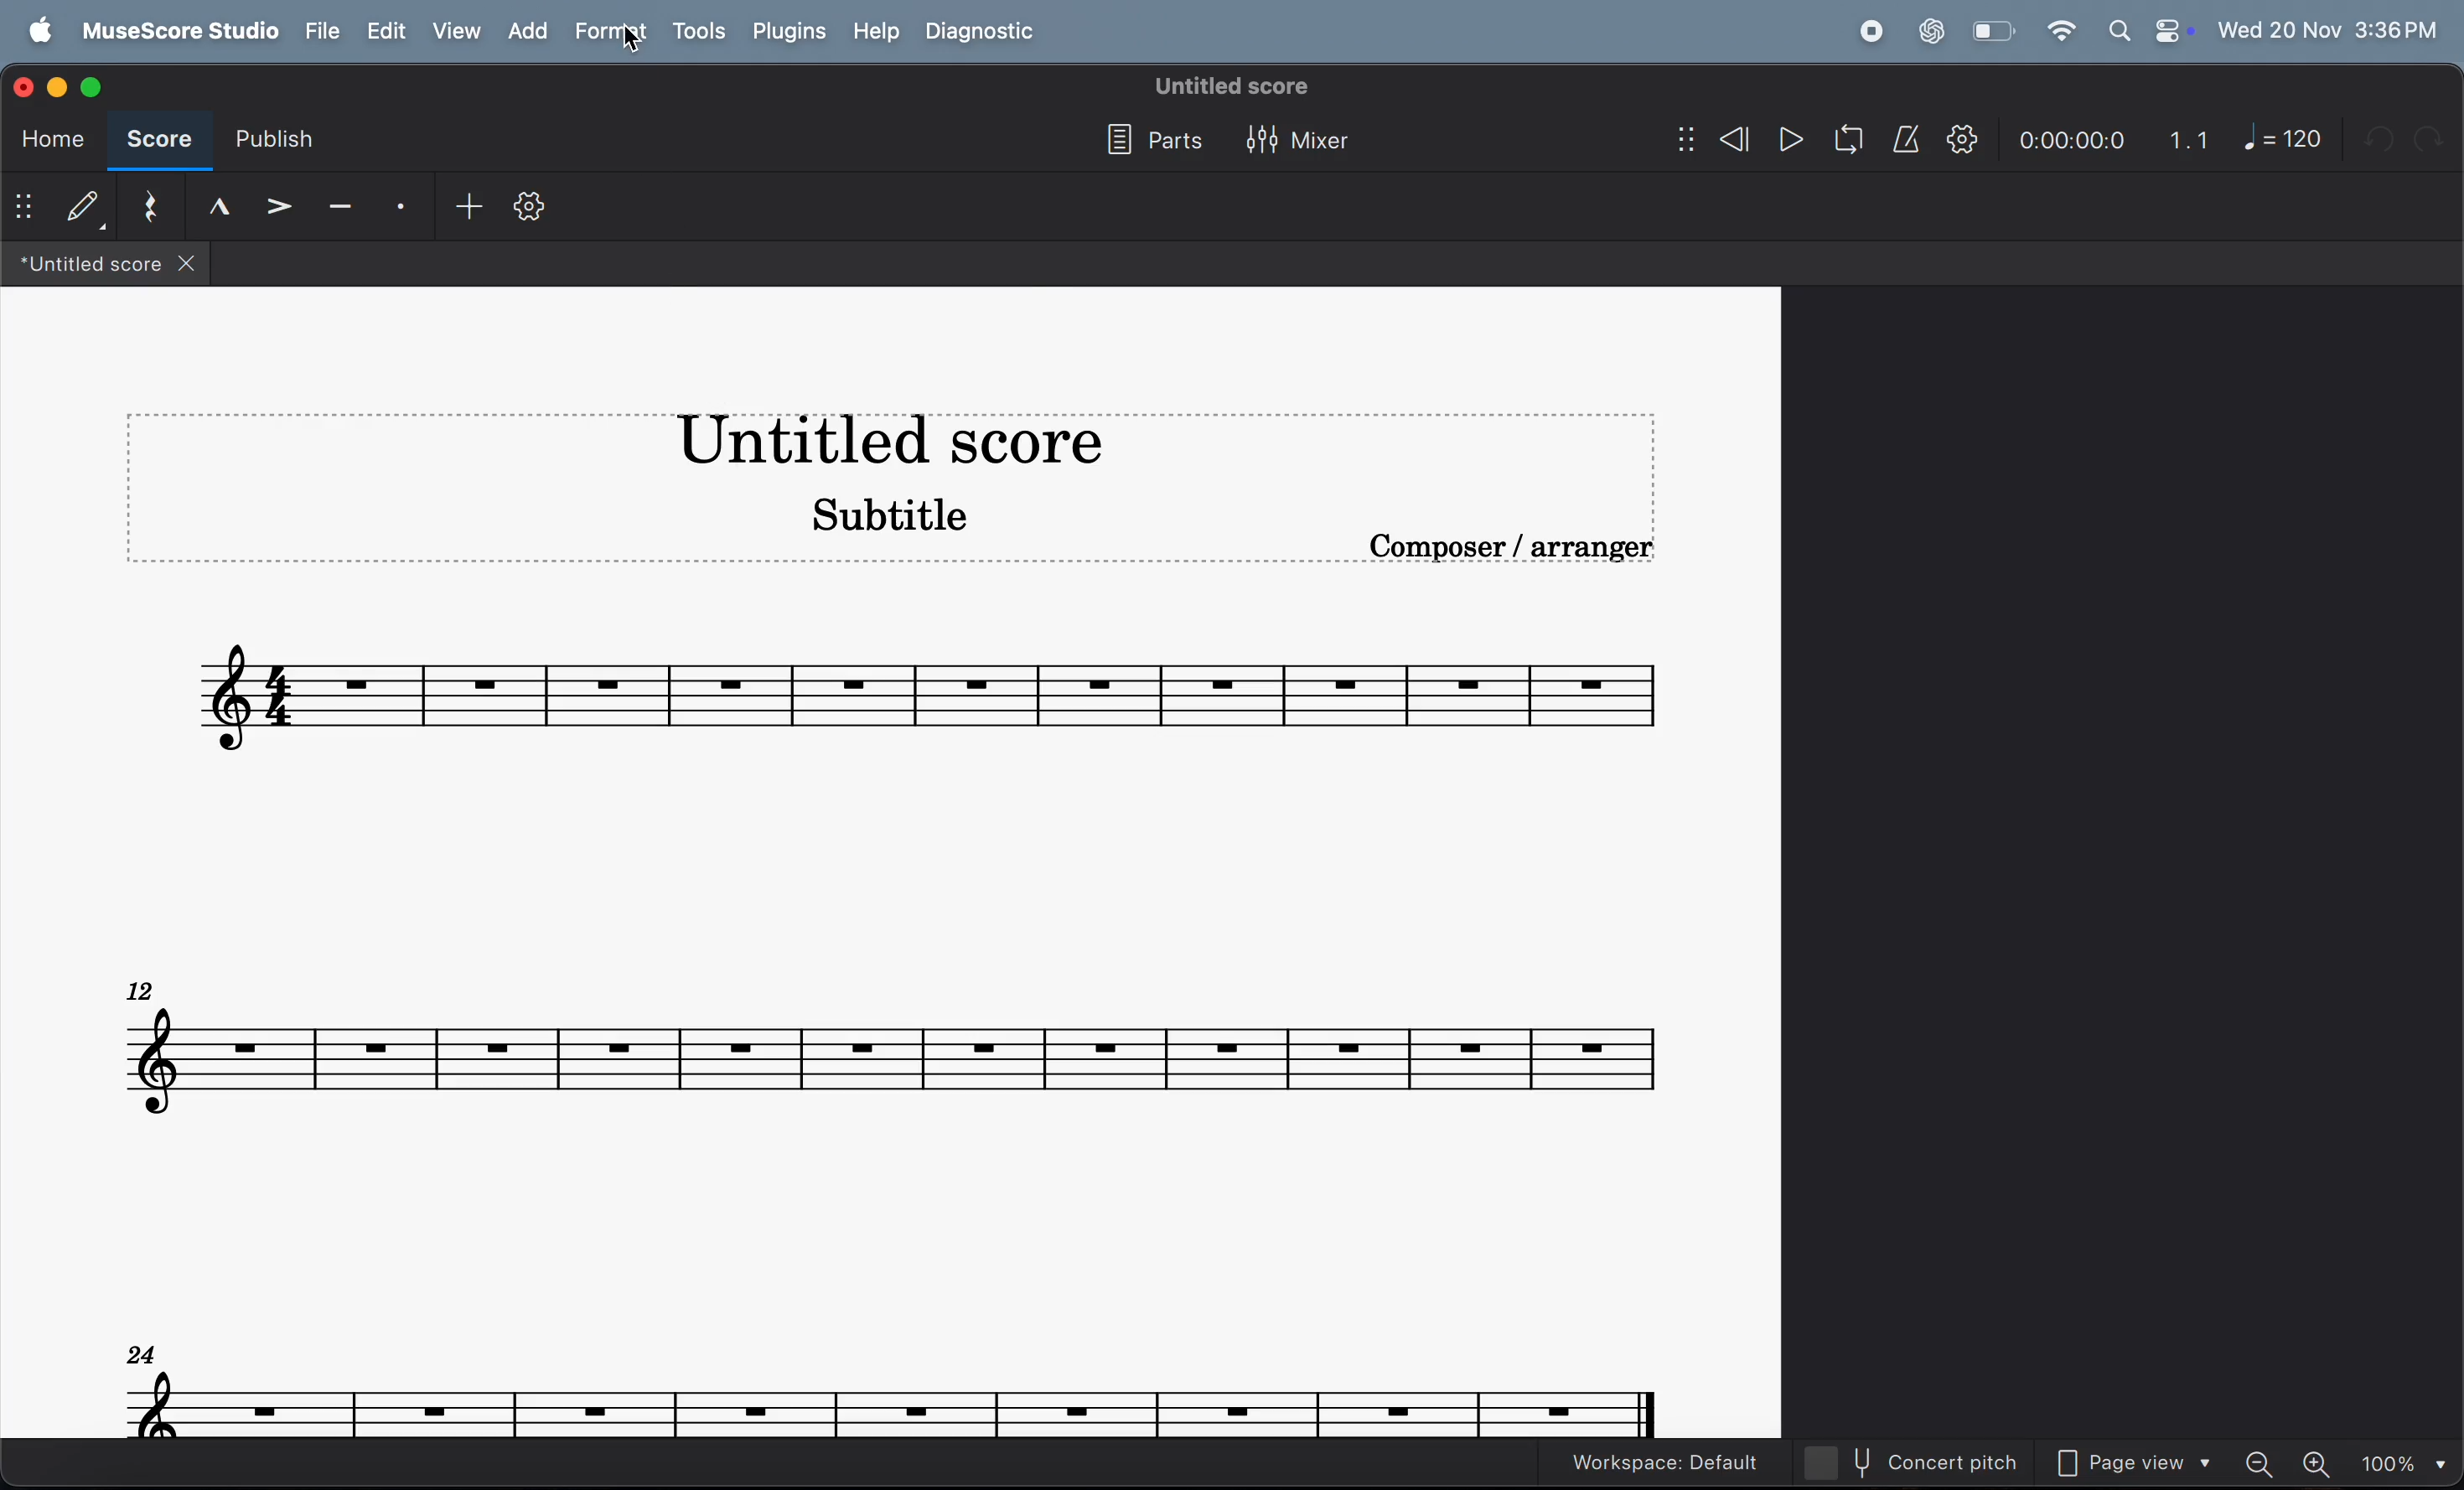 This screenshot has width=2464, height=1490. What do you see at coordinates (615, 31) in the screenshot?
I see `format` at bounding box center [615, 31].